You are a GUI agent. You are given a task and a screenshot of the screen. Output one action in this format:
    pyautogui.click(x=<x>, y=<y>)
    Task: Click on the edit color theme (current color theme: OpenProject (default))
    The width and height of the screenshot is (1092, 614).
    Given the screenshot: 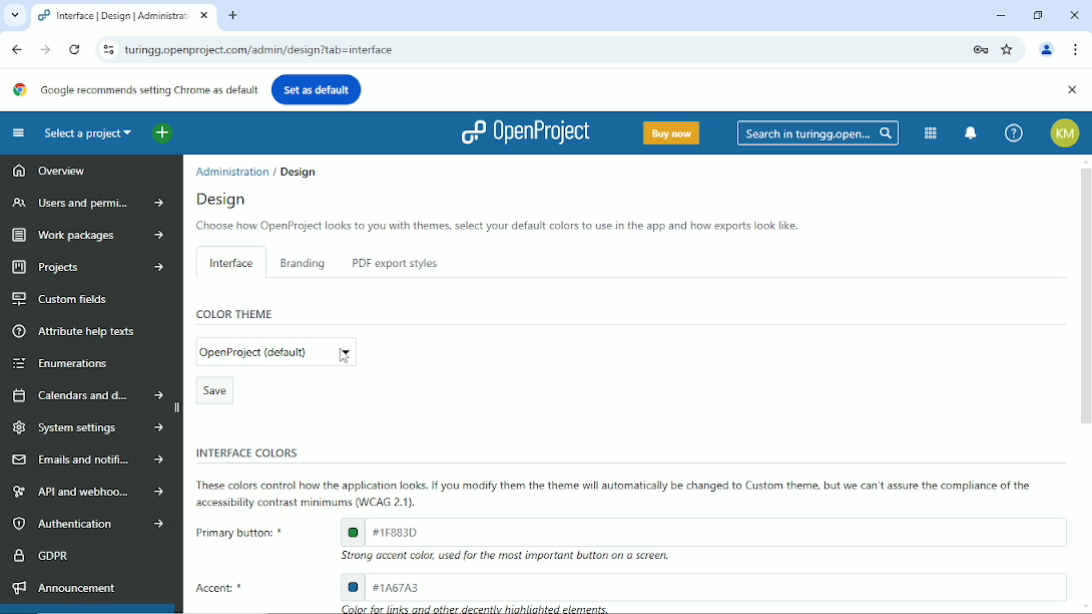 What is the action you would take?
    pyautogui.click(x=275, y=350)
    